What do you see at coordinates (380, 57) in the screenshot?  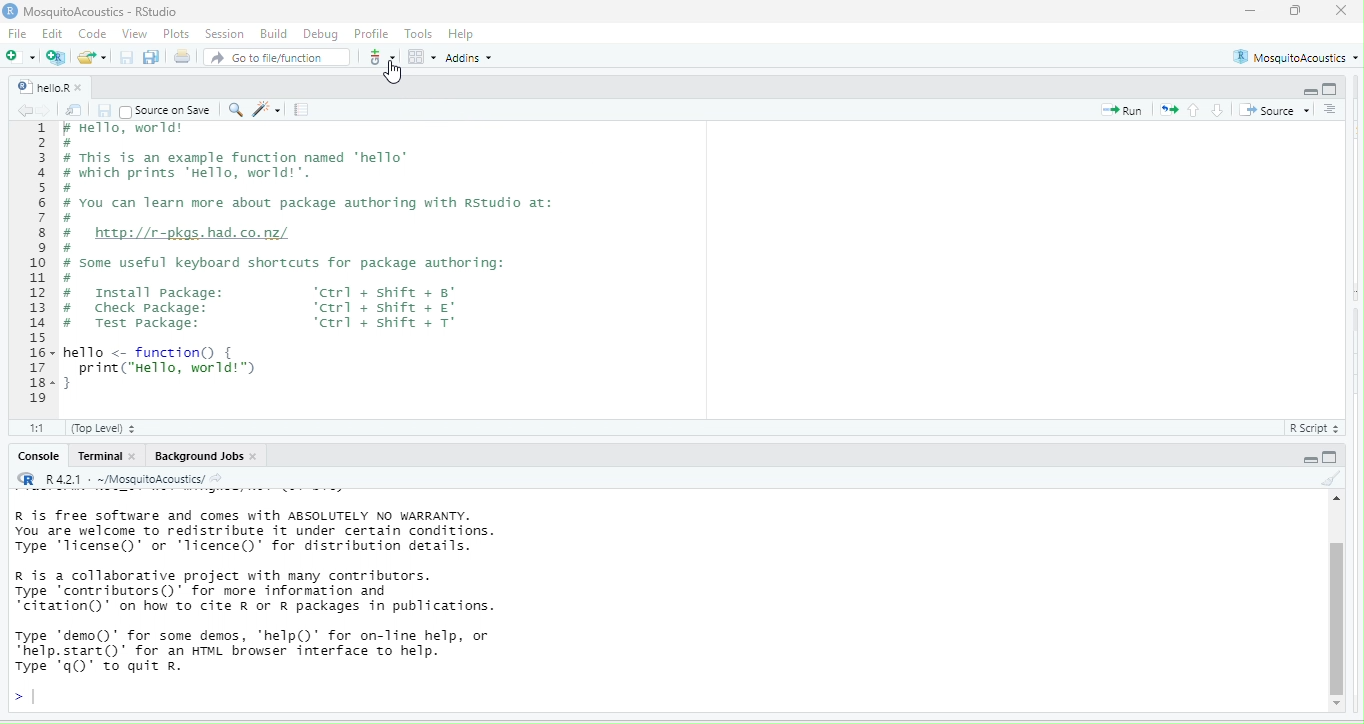 I see `git` at bounding box center [380, 57].